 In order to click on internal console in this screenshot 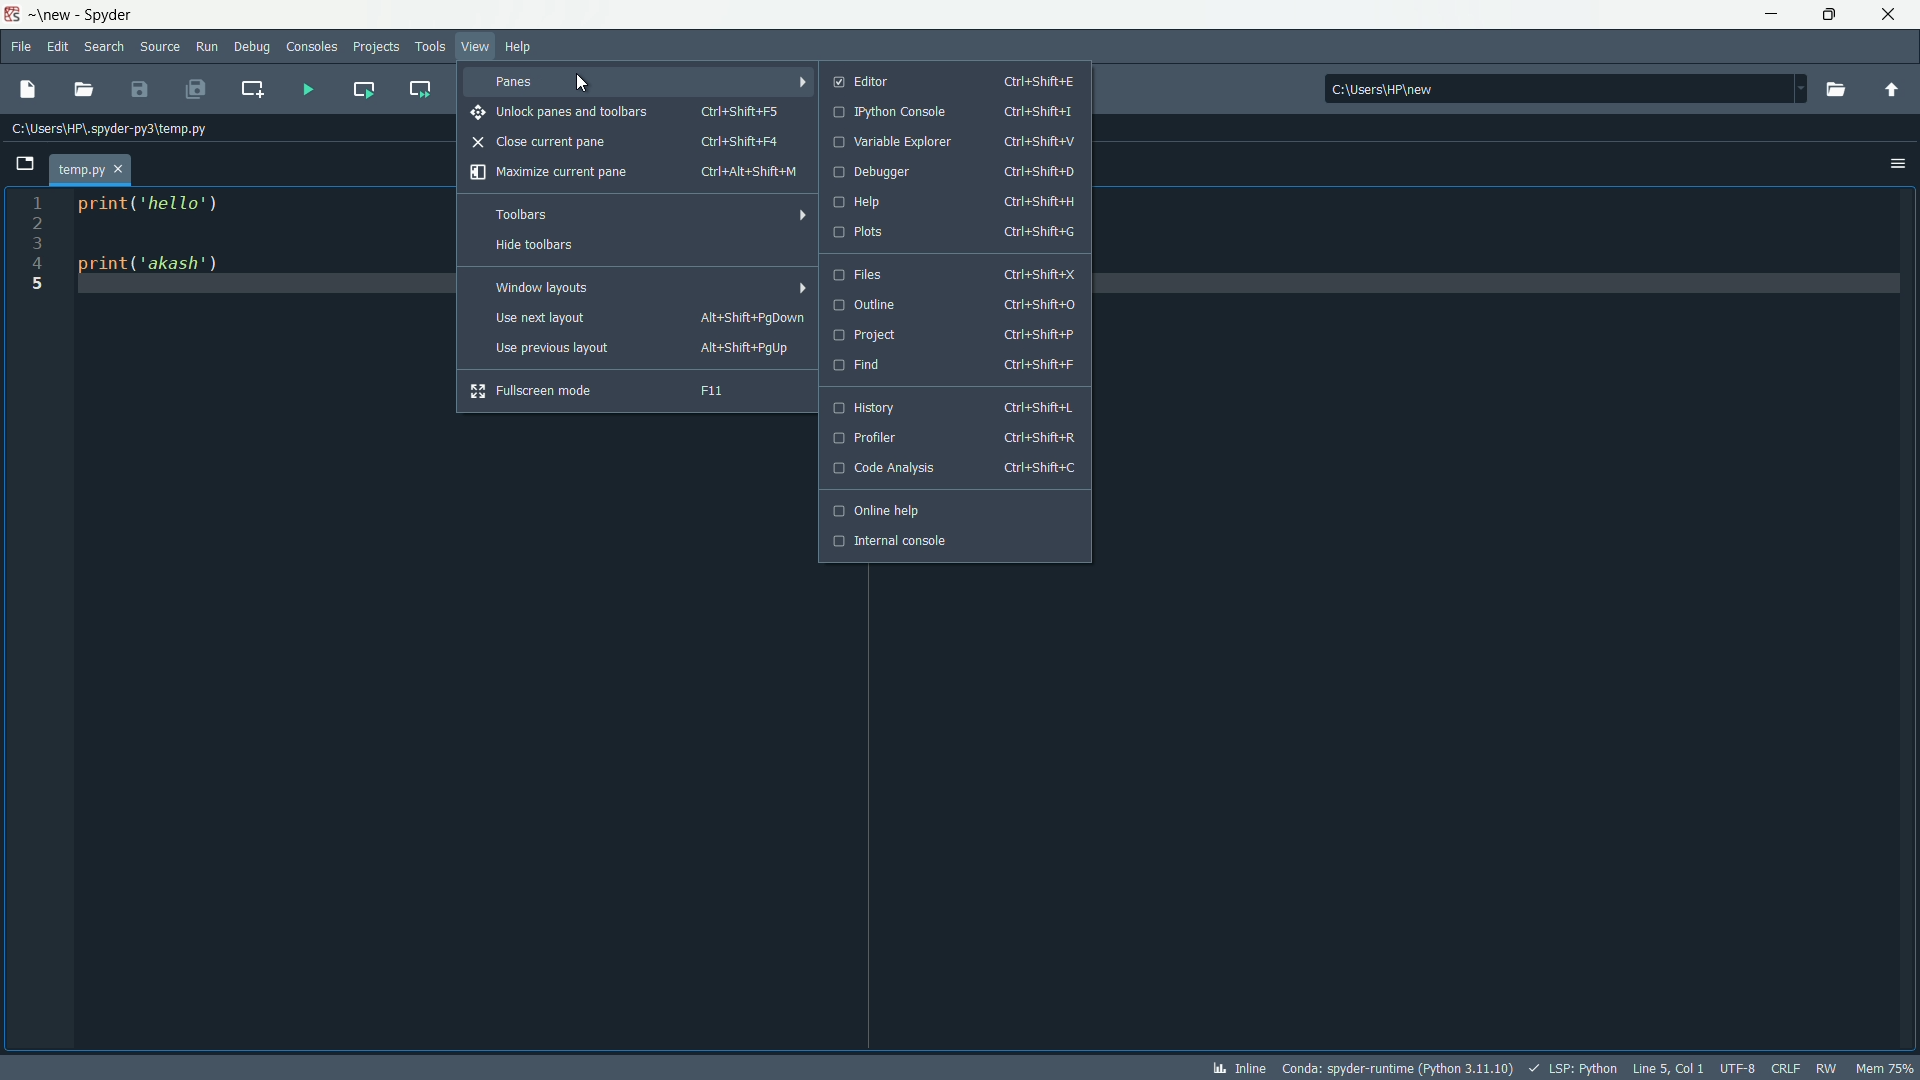, I will do `click(951, 541)`.